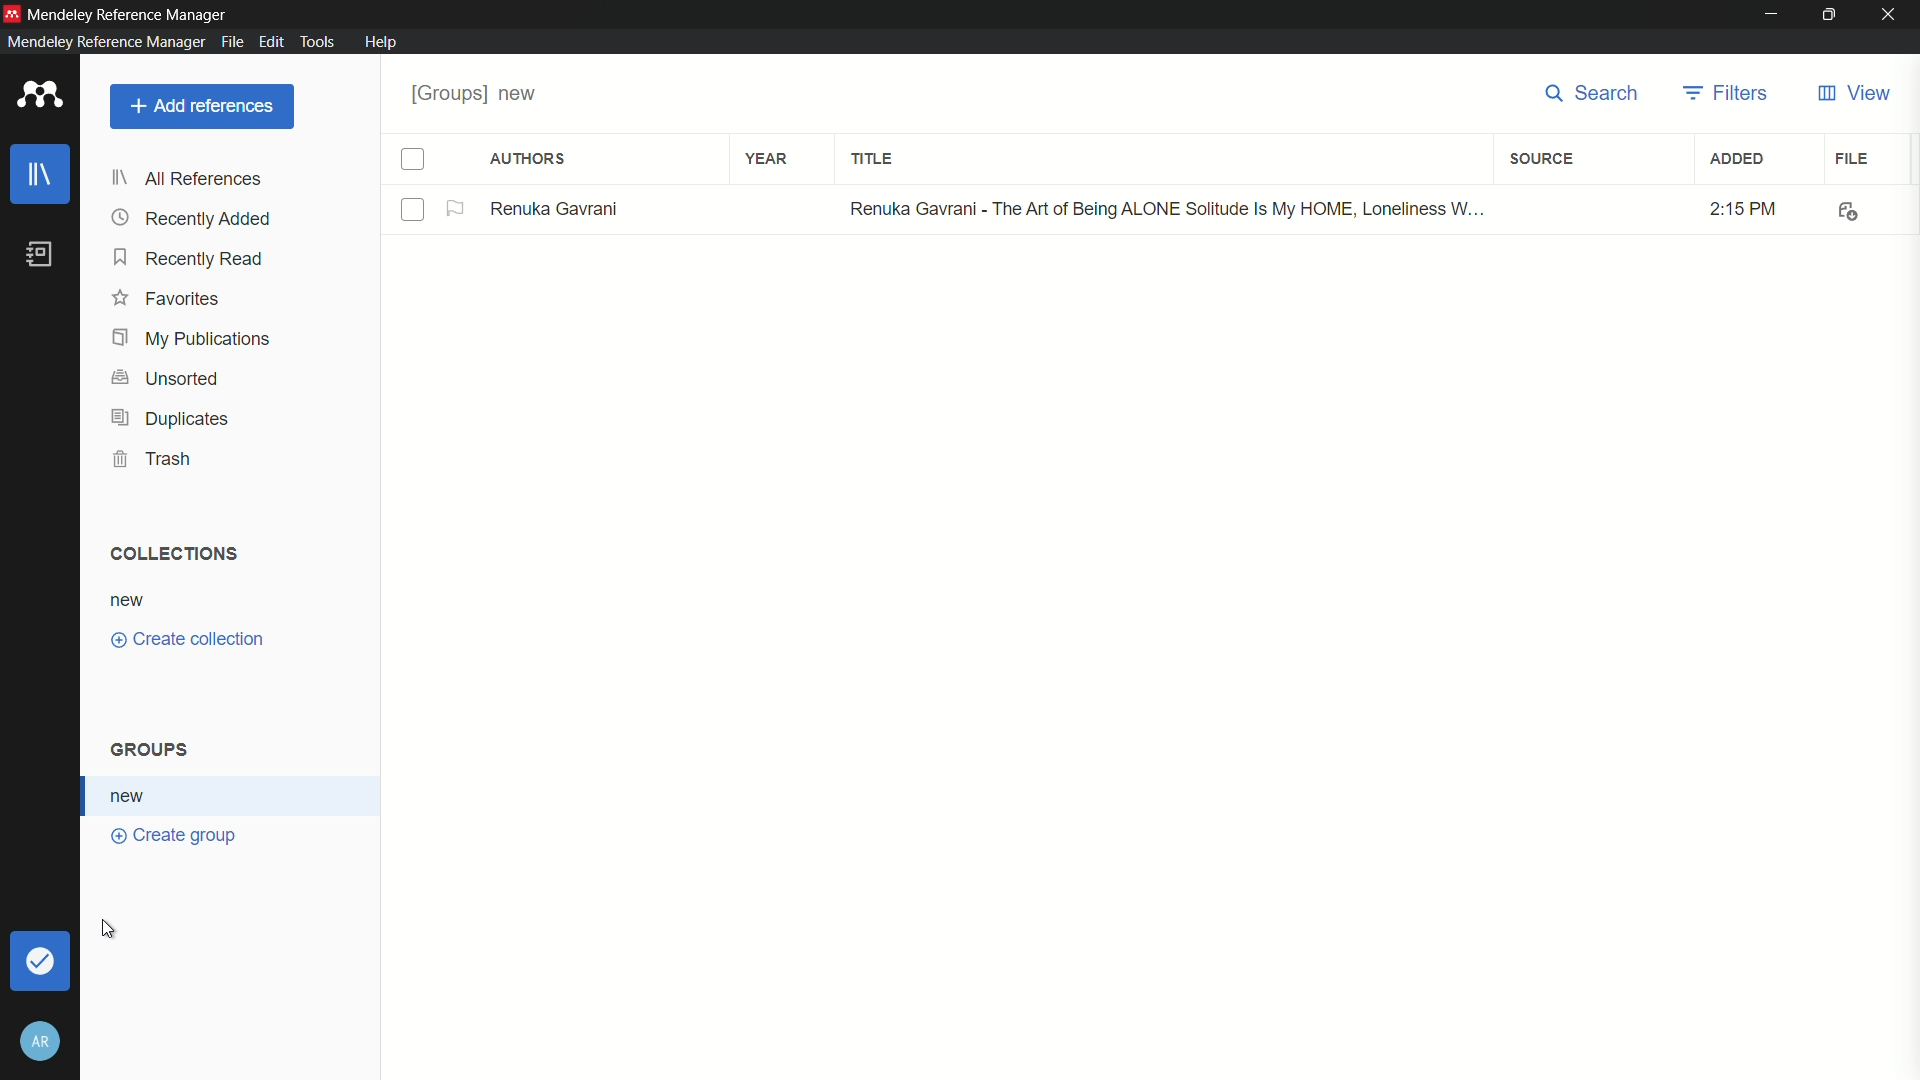 The height and width of the screenshot is (1080, 1920). Describe the element at coordinates (108, 927) in the screenshot. I see `cursor` at that location.